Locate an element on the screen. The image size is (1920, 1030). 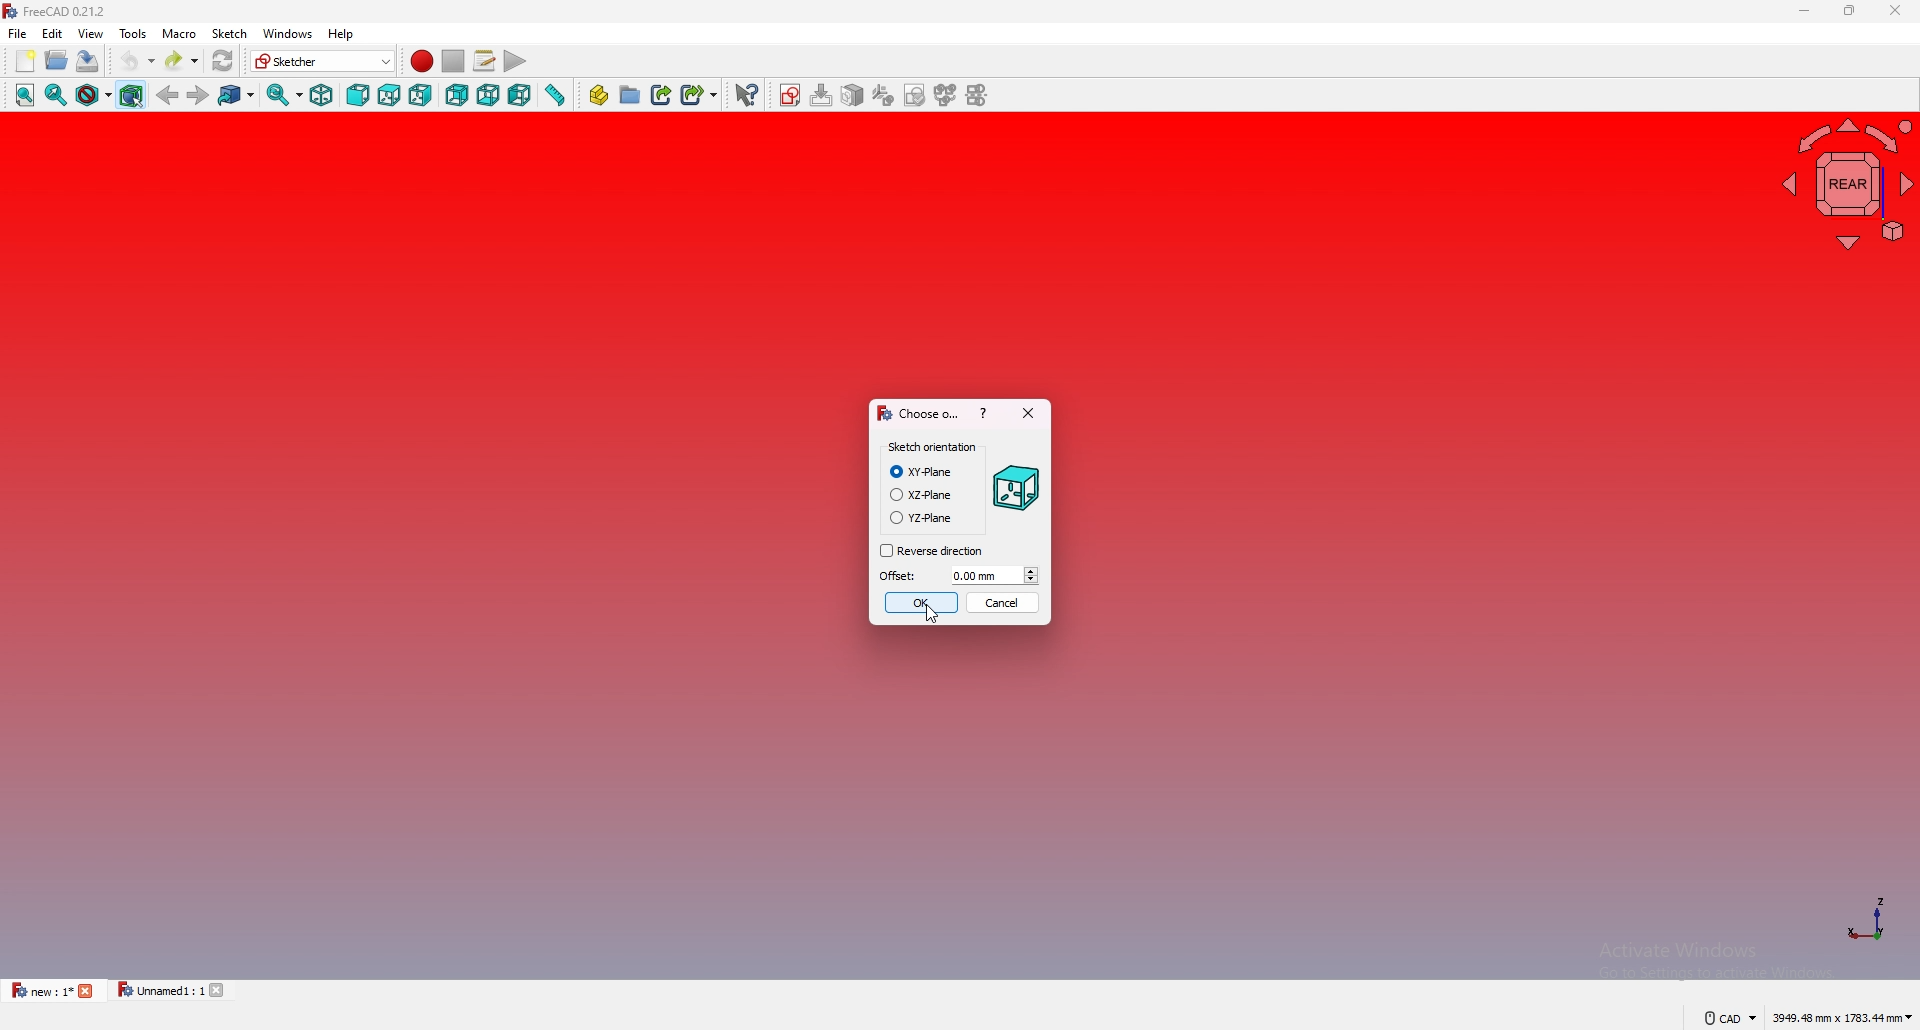
close is located at coordinates (1025, 413).